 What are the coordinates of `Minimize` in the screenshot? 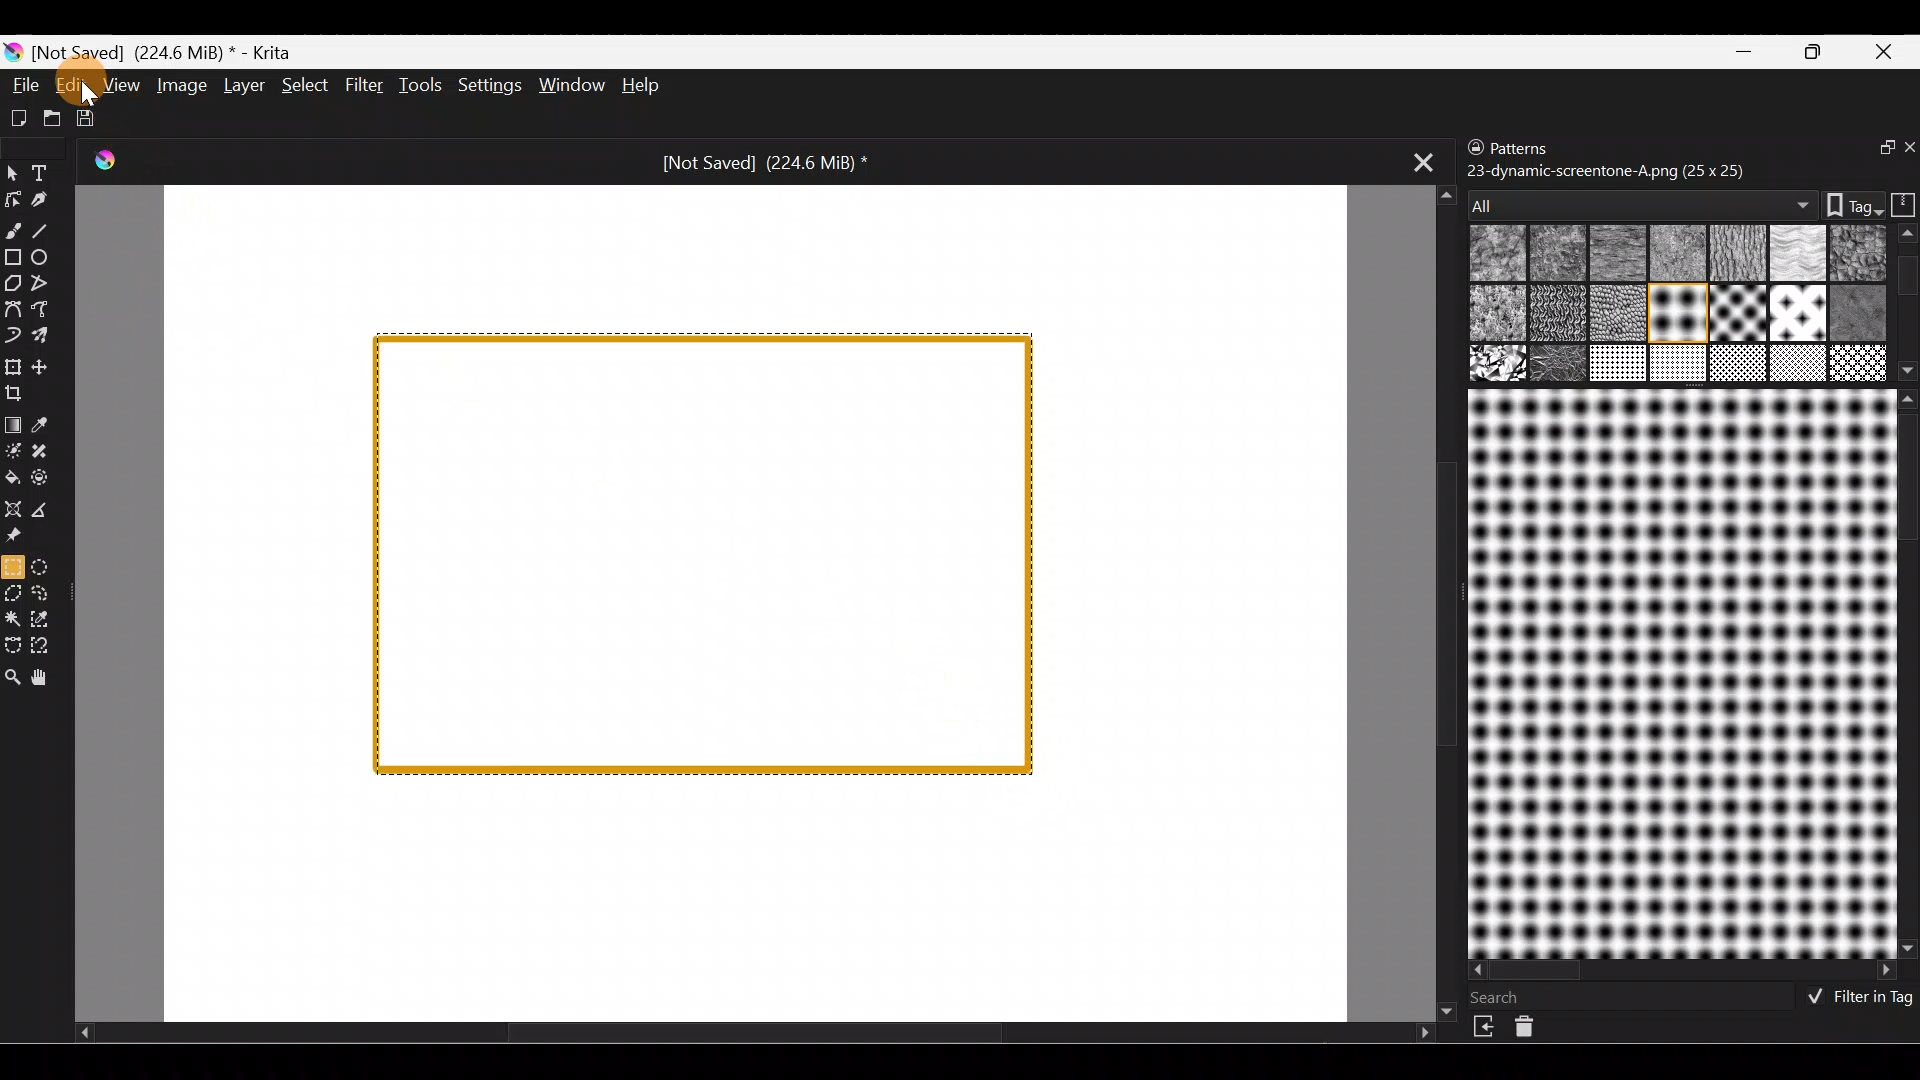 It's located at (1746, 51).